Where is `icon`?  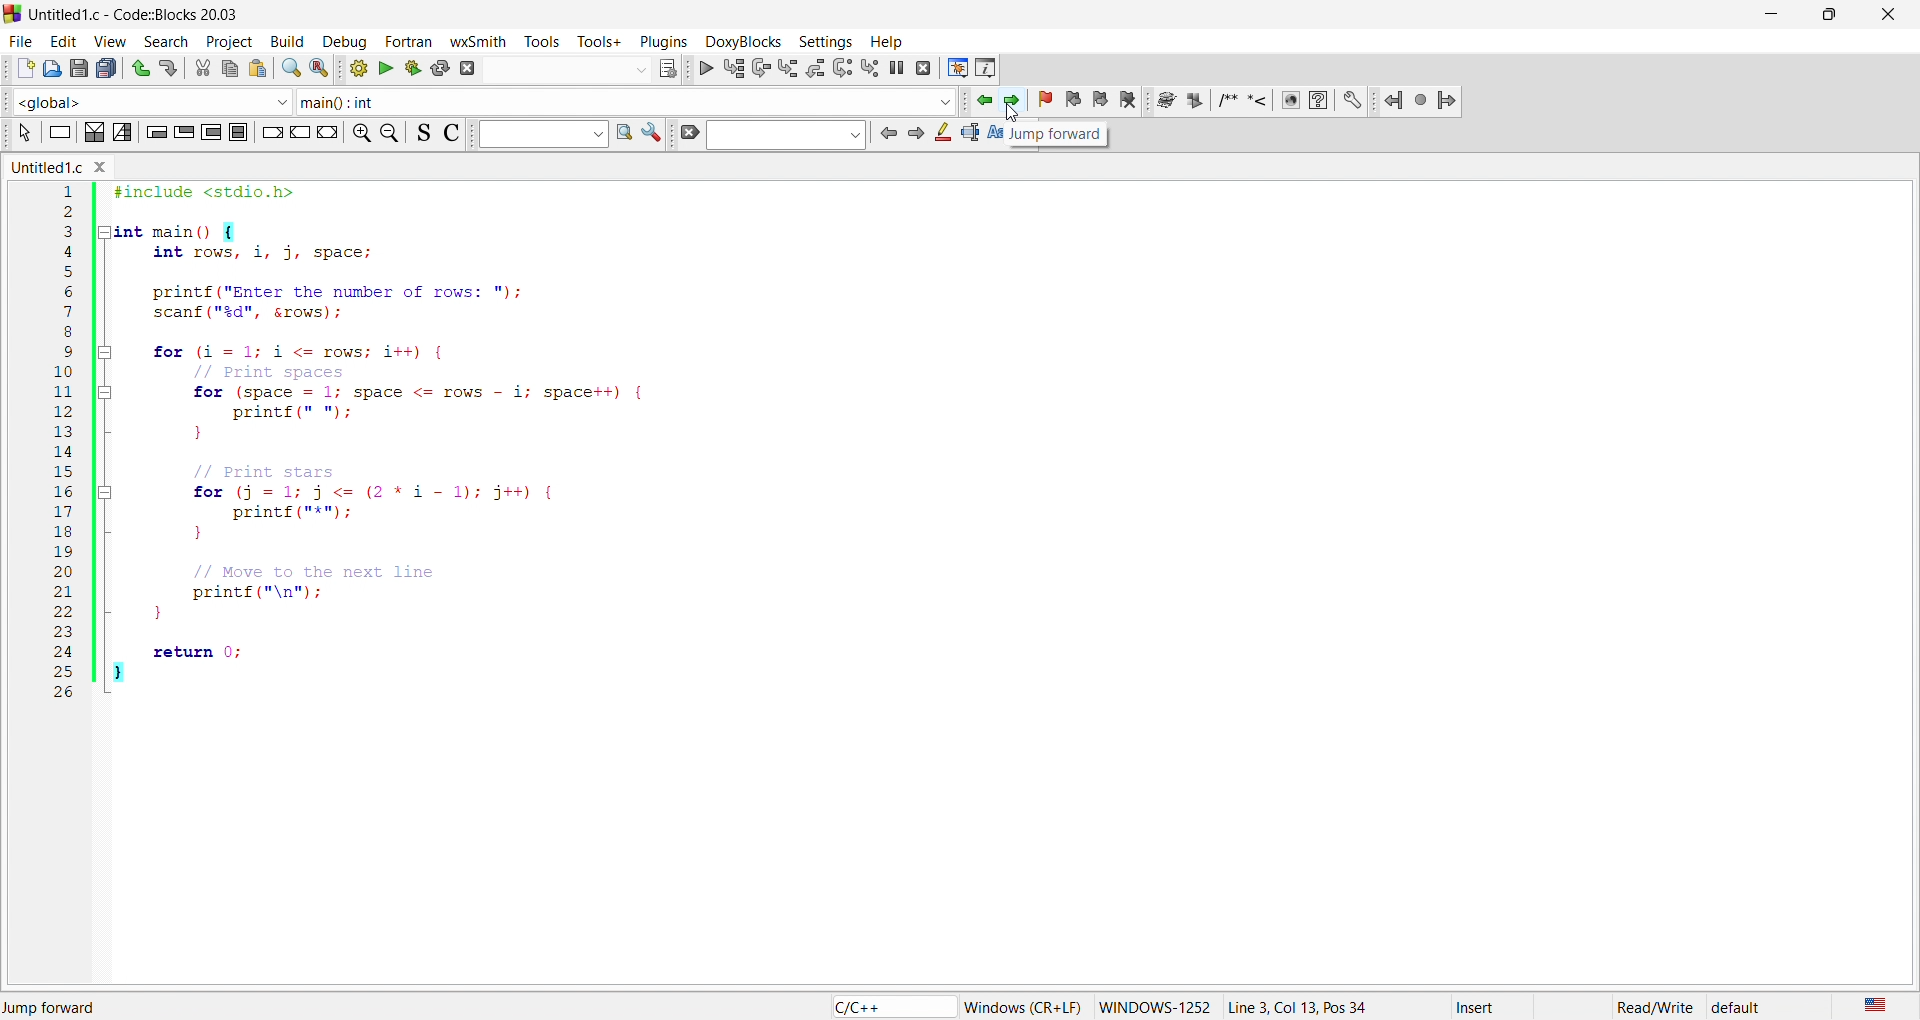 icon is located at coordinates (58, 133).